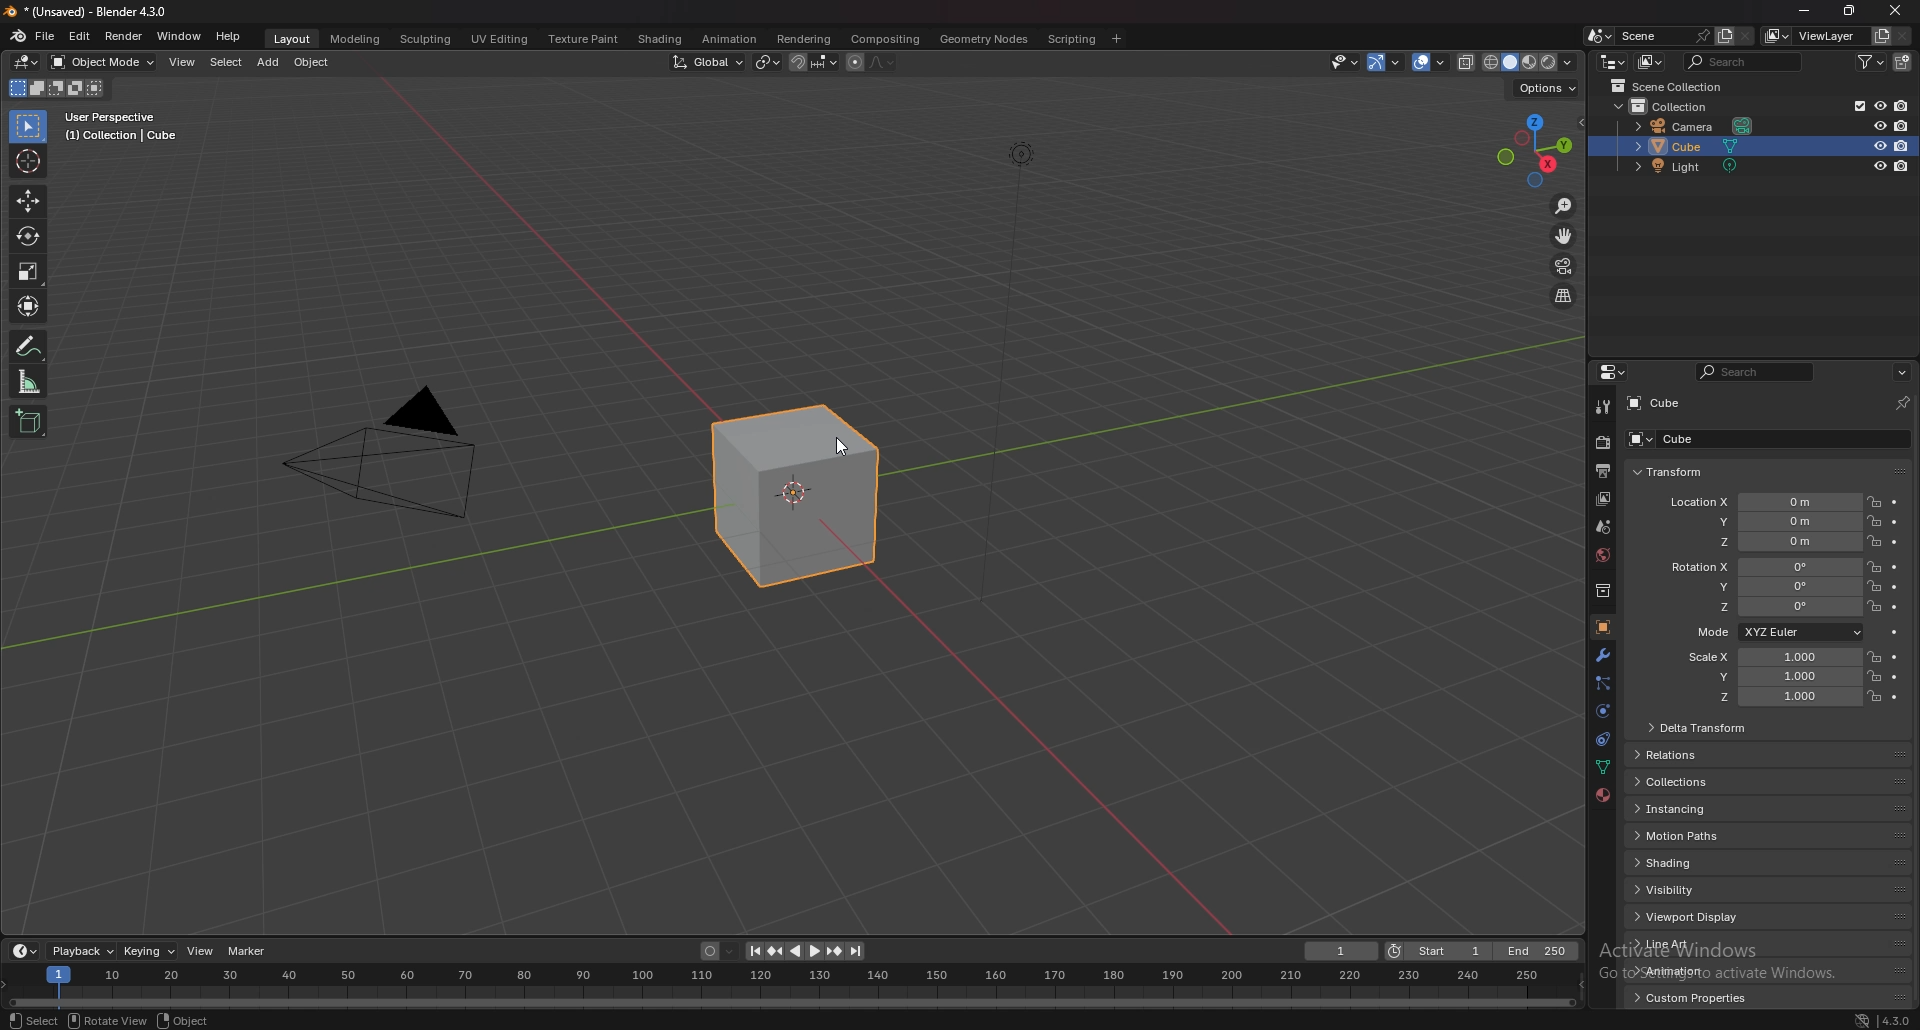 This screenshot has height=1030, width=1920. I want to click on render, so click(1601, 443).